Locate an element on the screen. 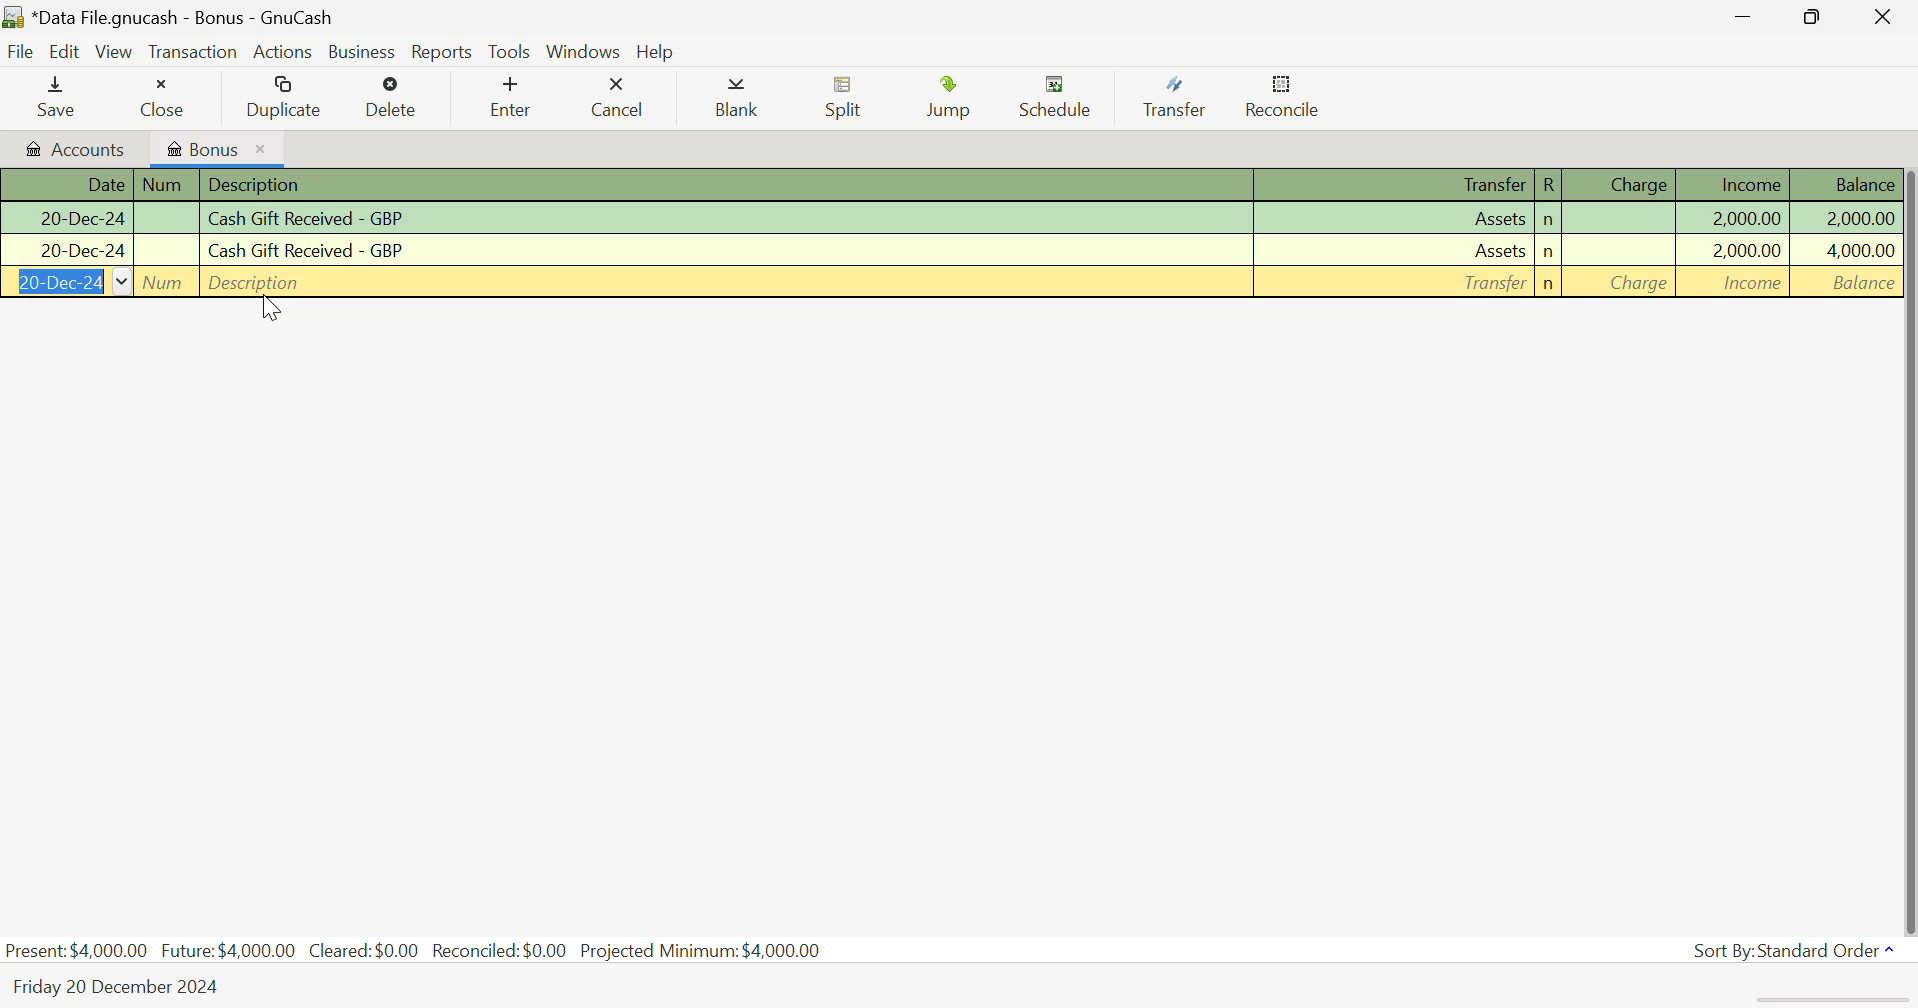 The width and height of the screenshot is (1918, 1008). n is located at coordinates (1549, 252).